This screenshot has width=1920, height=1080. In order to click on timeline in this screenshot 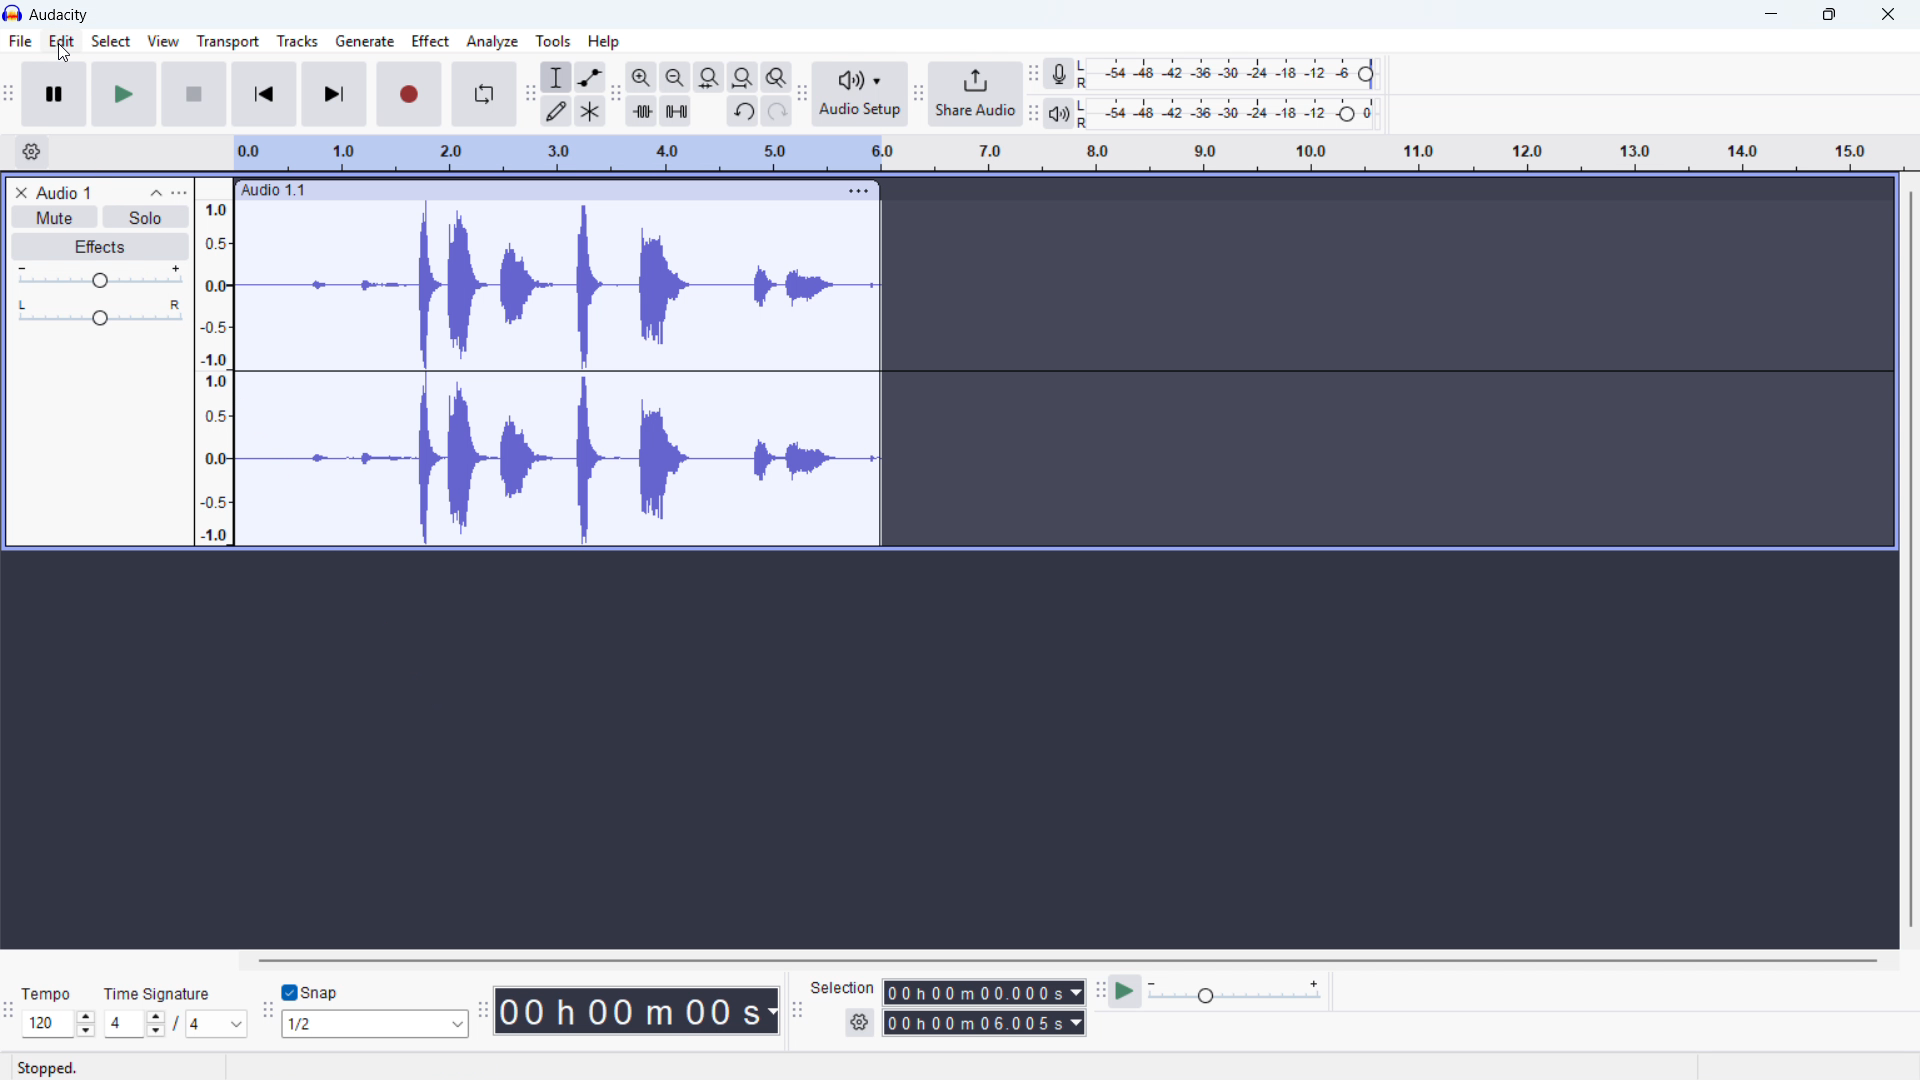, I will do `click(1068, 153)`.